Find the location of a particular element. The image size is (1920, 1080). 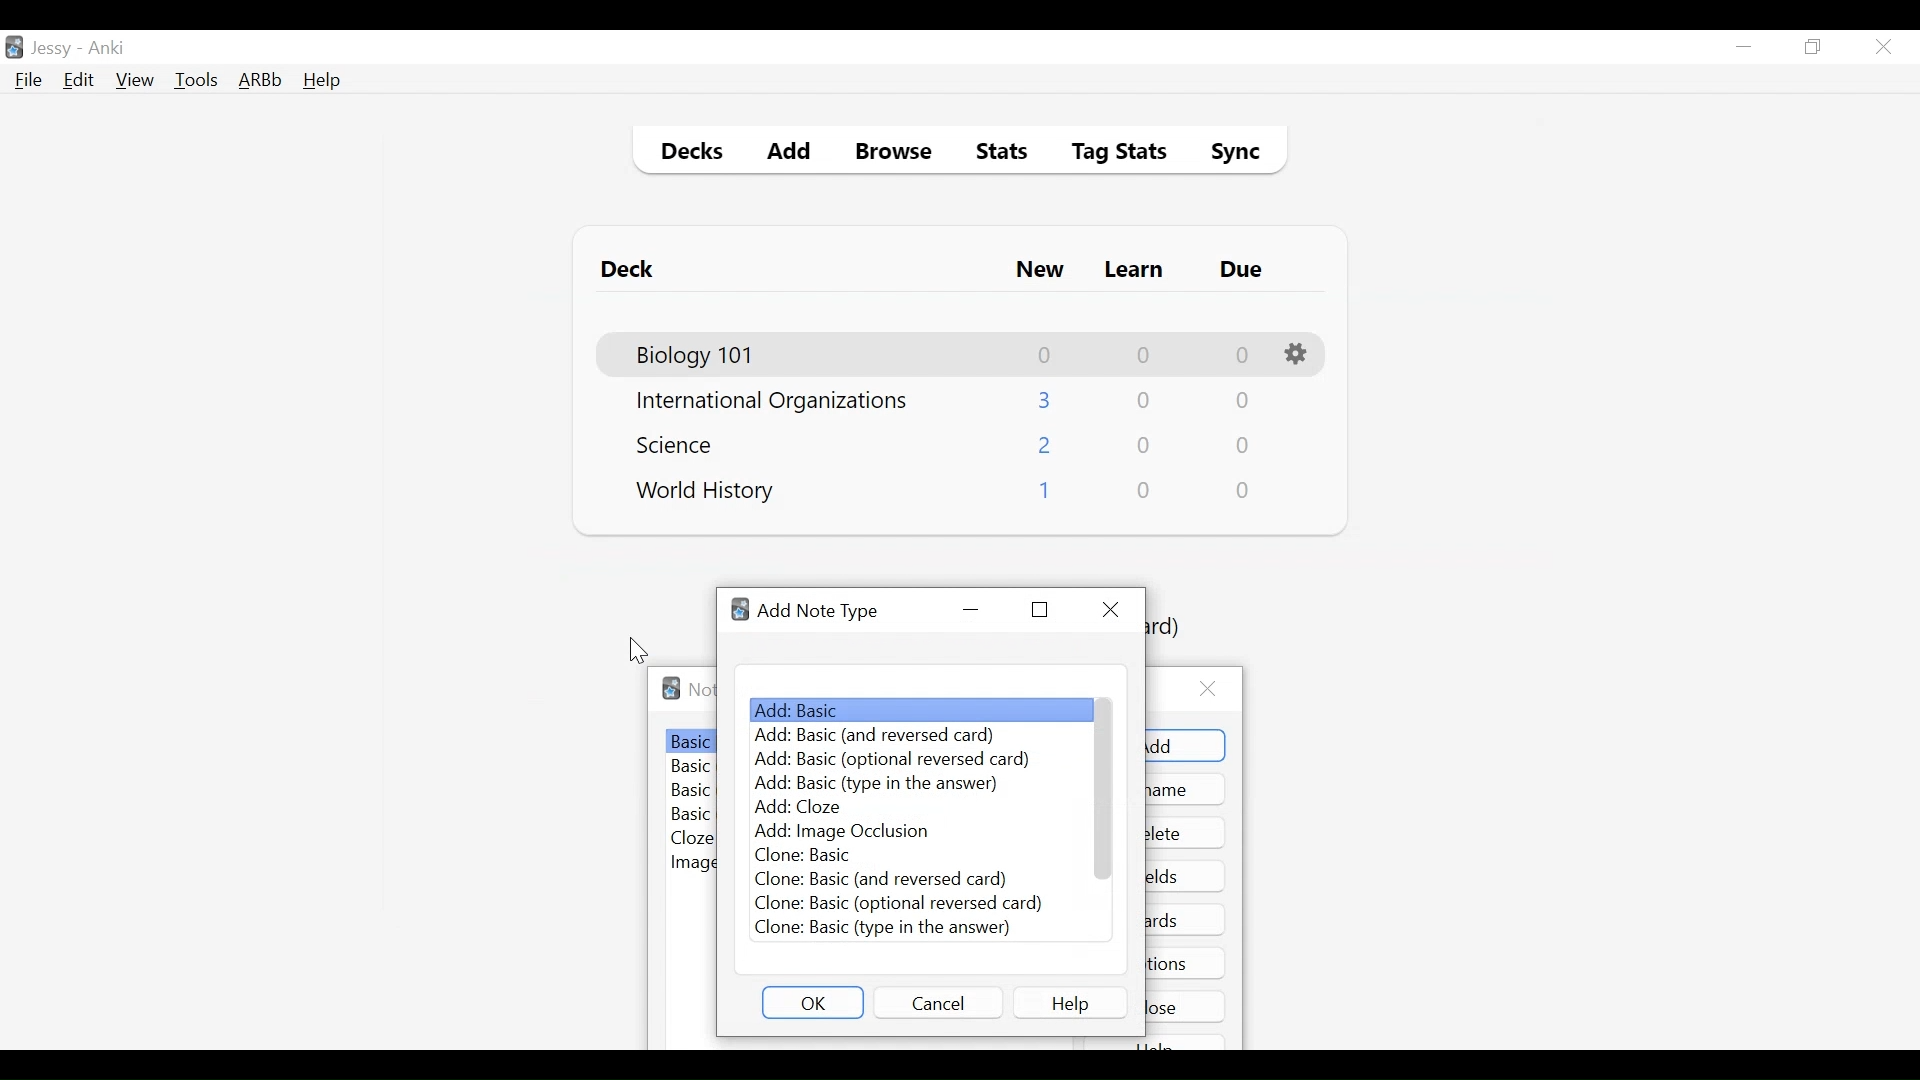

Vertical Scroll bar is located at coordinates (1106, 788).